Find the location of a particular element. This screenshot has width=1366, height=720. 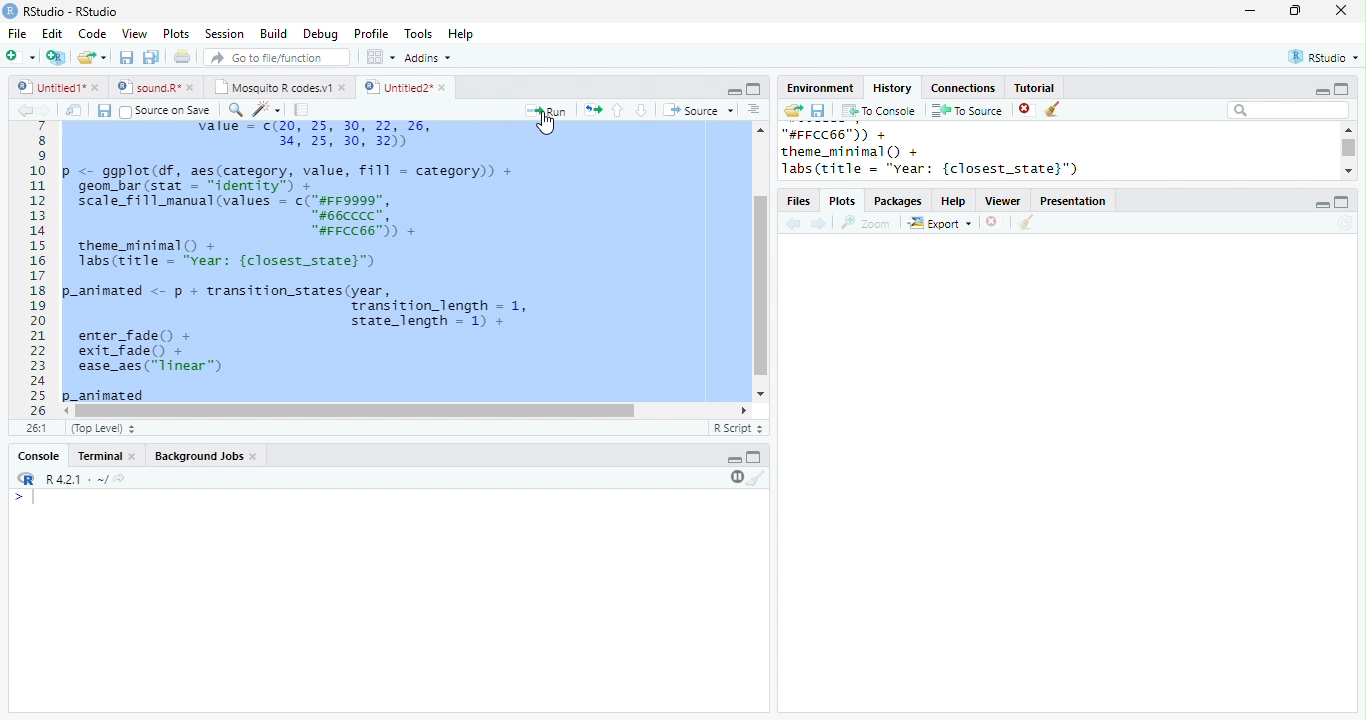

Plots is located at coordinates (177, 34).